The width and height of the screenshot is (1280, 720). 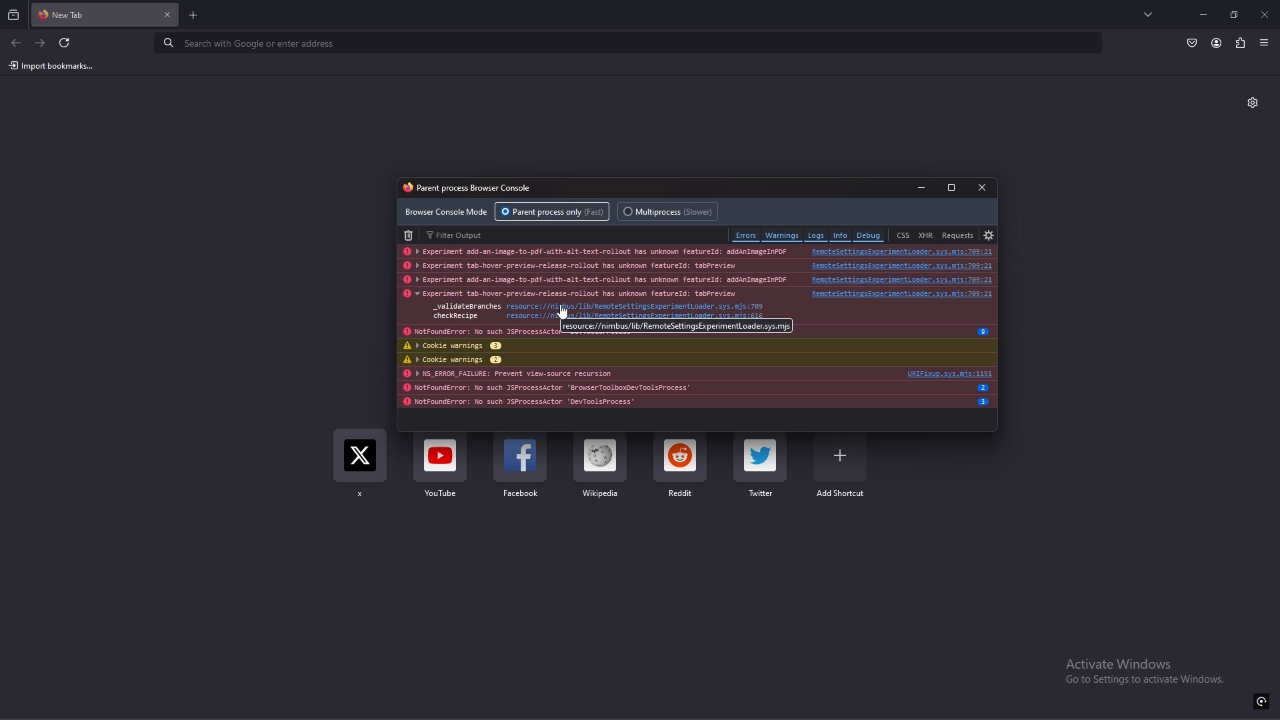 I want to click on console, so click(x=473, y=189).